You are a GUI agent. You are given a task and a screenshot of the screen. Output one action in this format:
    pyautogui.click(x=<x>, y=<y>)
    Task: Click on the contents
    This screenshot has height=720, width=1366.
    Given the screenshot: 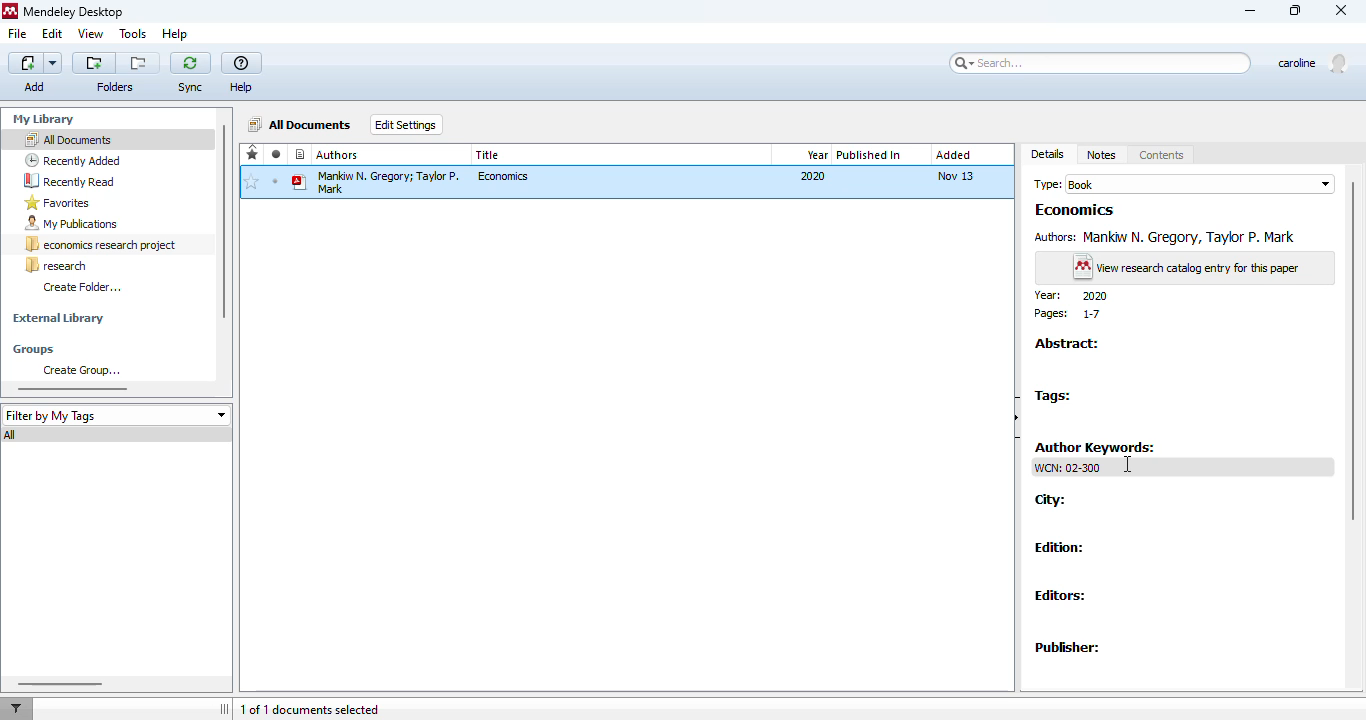 What is the action you would take?
    pyautogui.click(x=1162, y=155)
    